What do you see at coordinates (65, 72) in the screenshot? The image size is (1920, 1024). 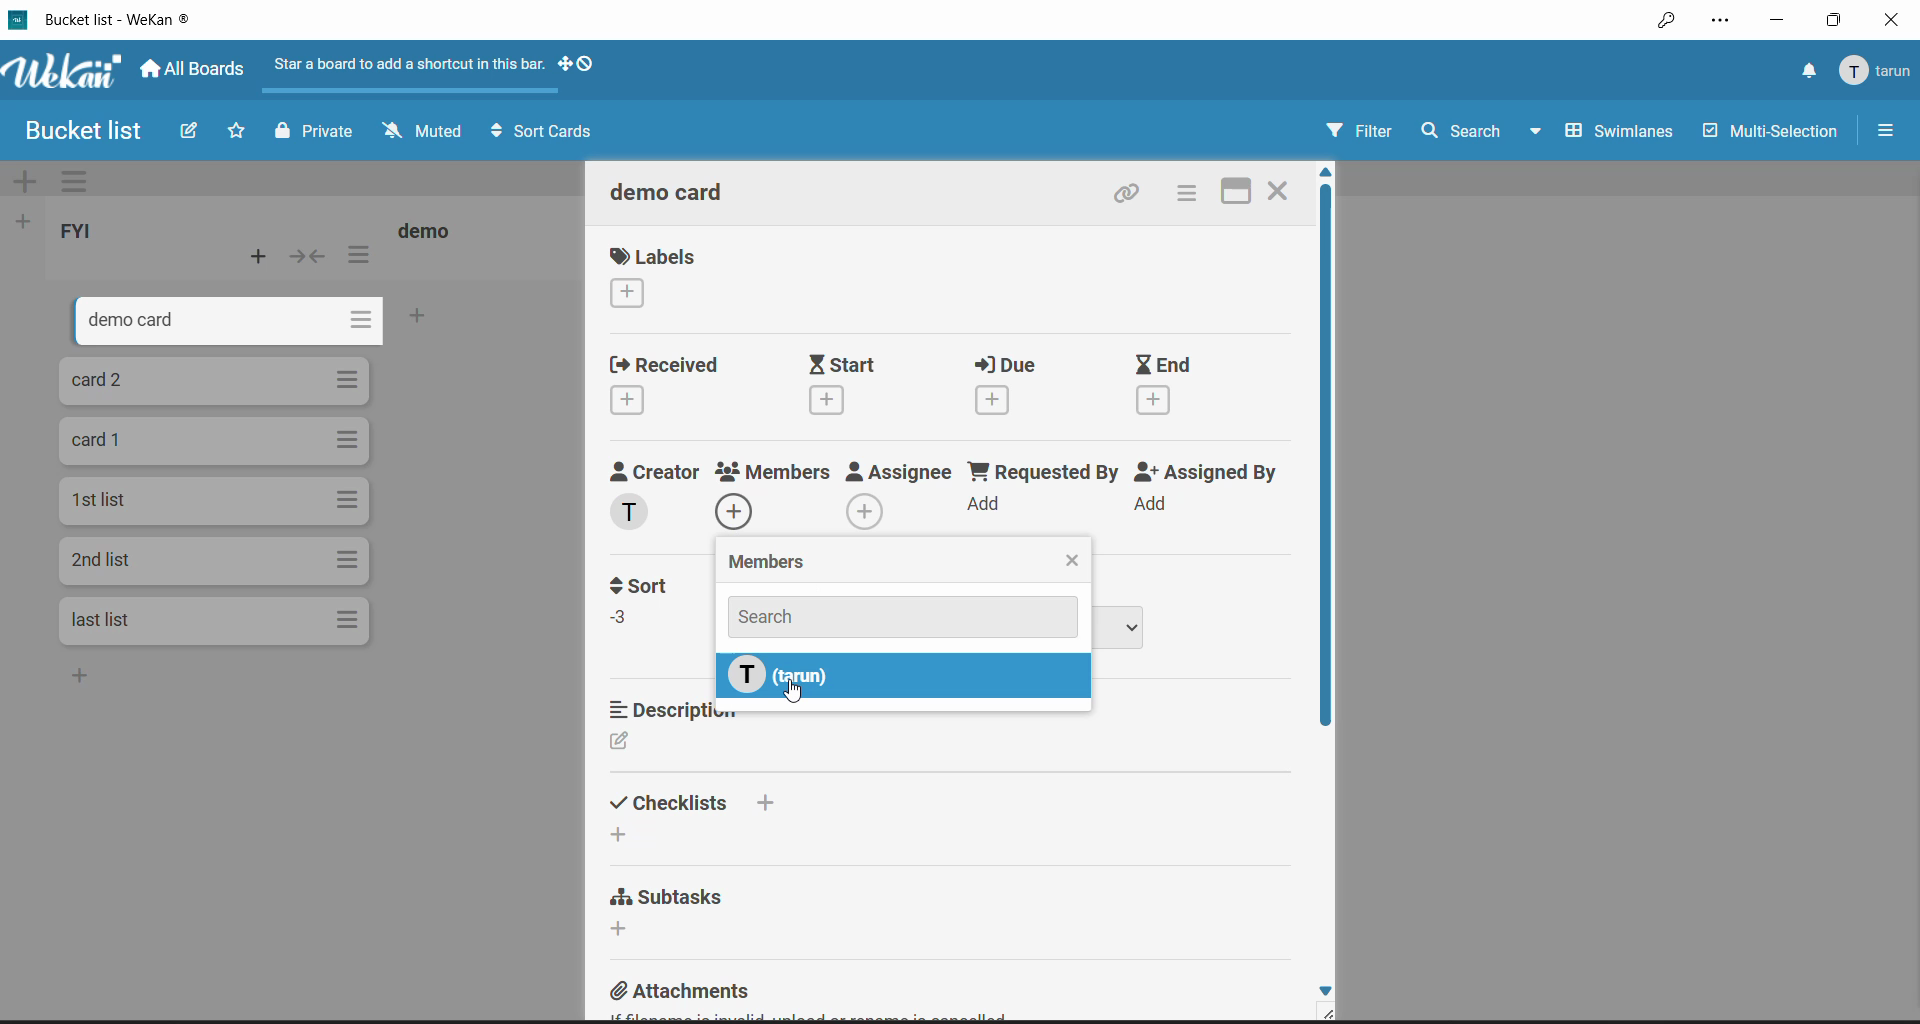 I see `app name and logo` at bounding box center [65, 72].